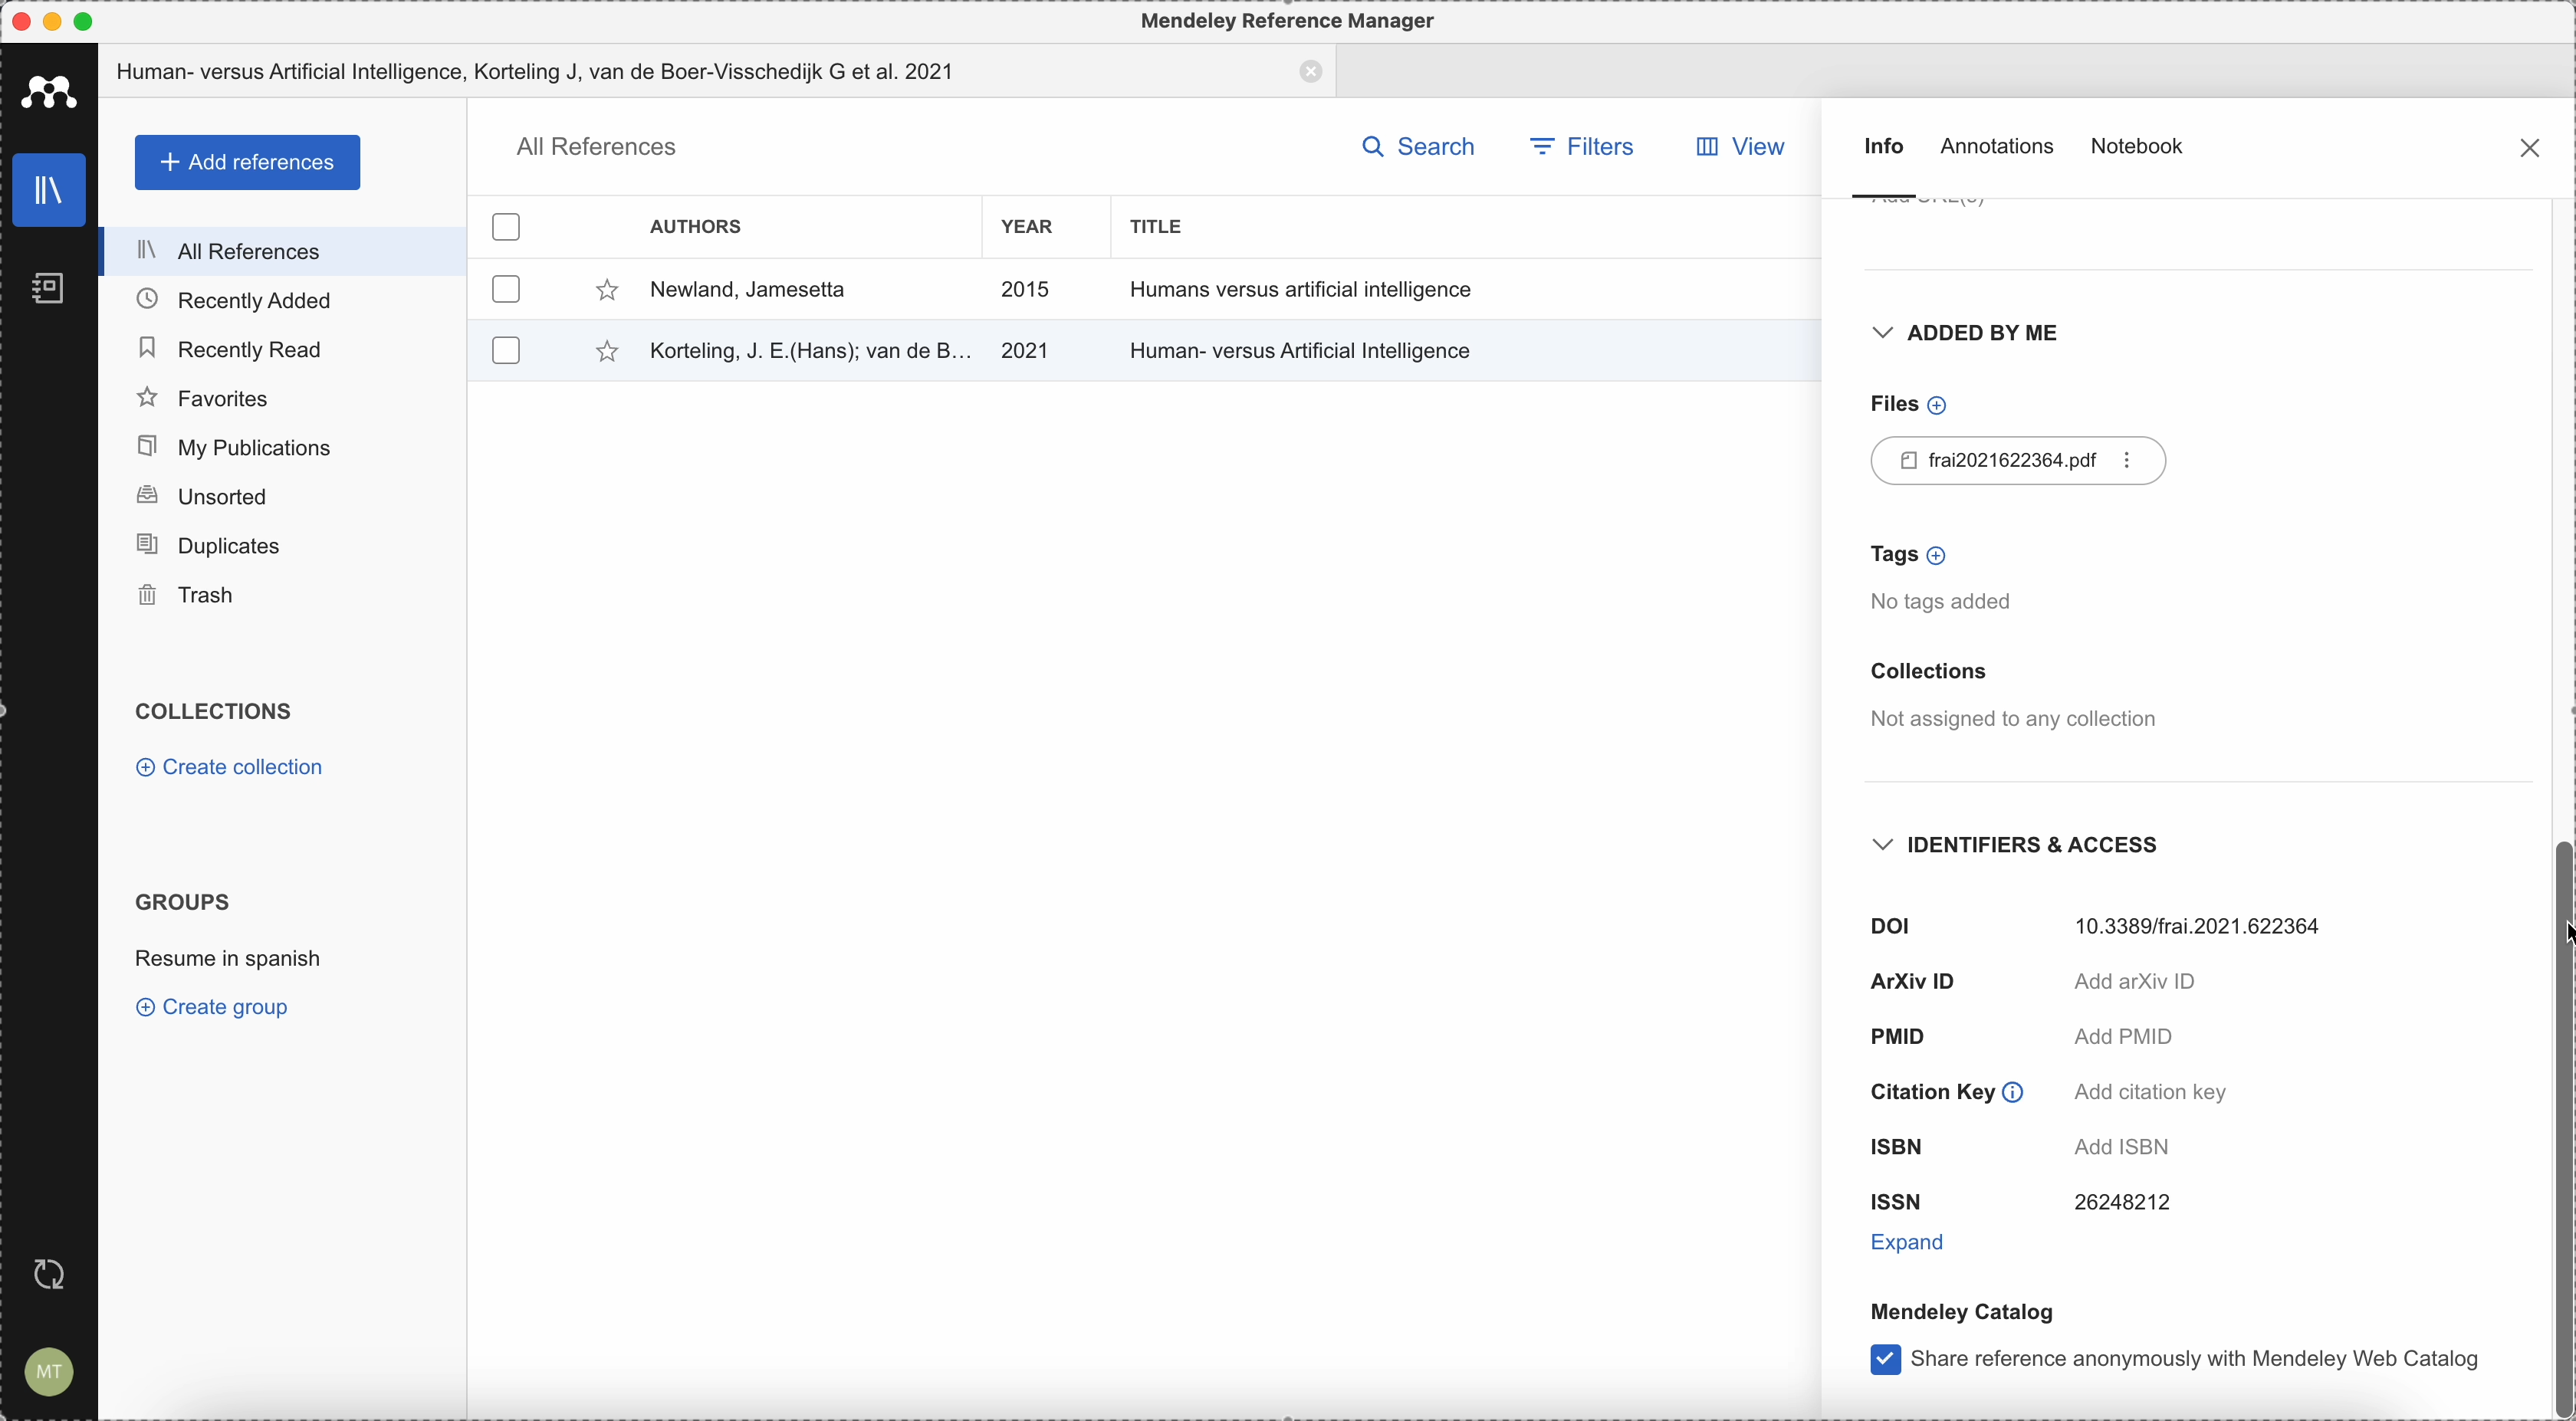  What do you see at coordinates (1027, 290) in the screenshot?
I see `2015` at bounding box center [1027, 290].